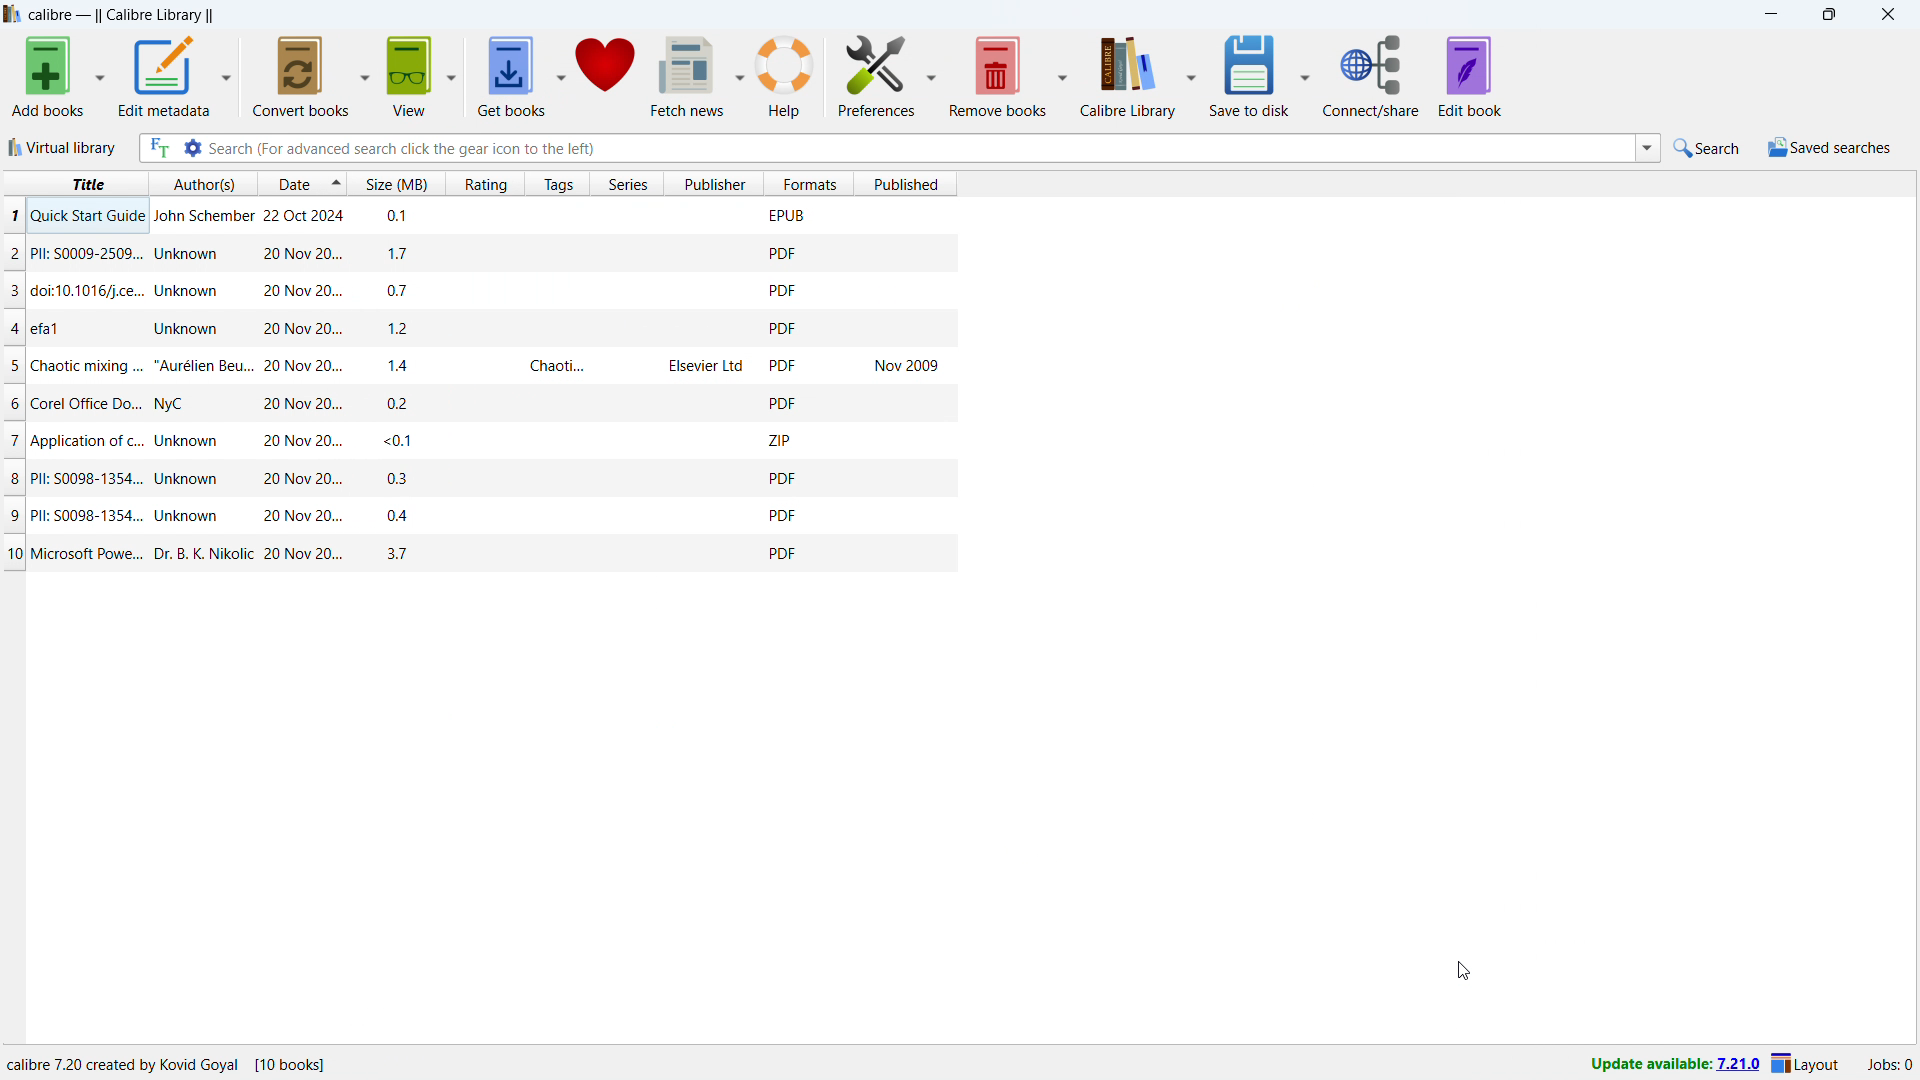 The width and height of the screenshot is (1920, 1080). What do you see at coordinates (740, 75) in the screenshot?
I see `fetch news options` at bounding box center [740, 75].